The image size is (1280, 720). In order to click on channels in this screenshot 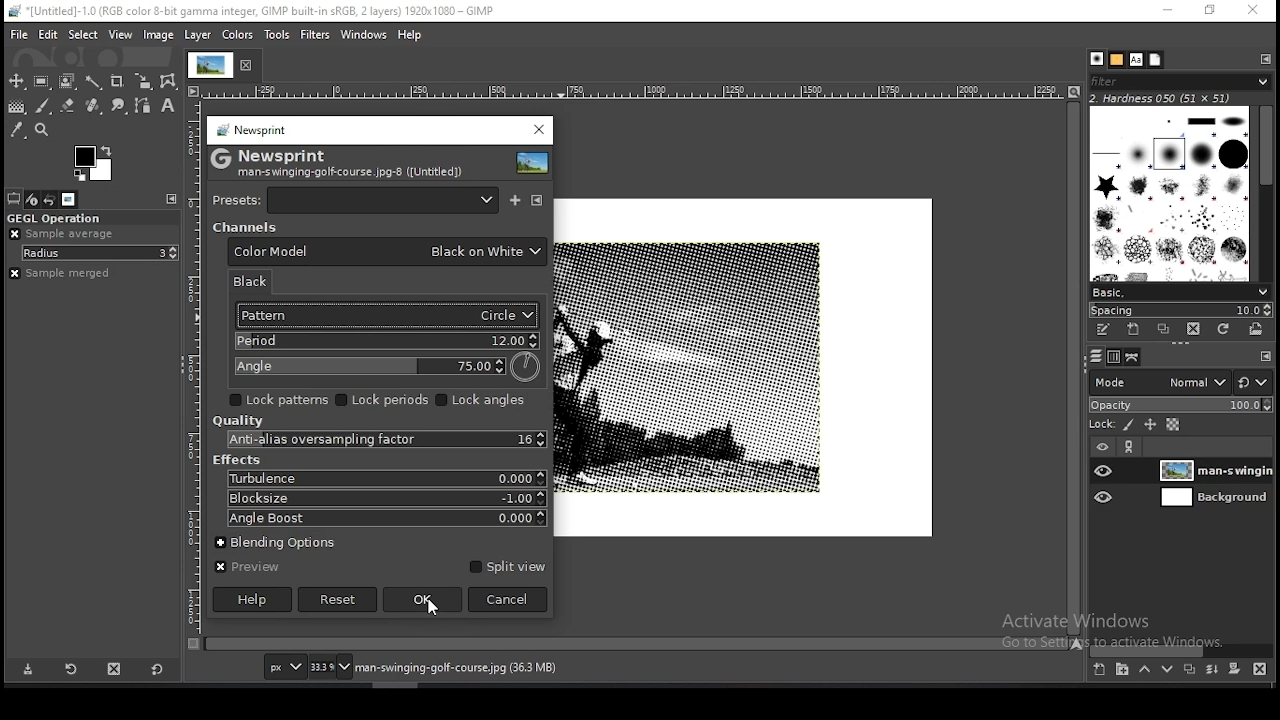, I will do `click(1112, 359)`.